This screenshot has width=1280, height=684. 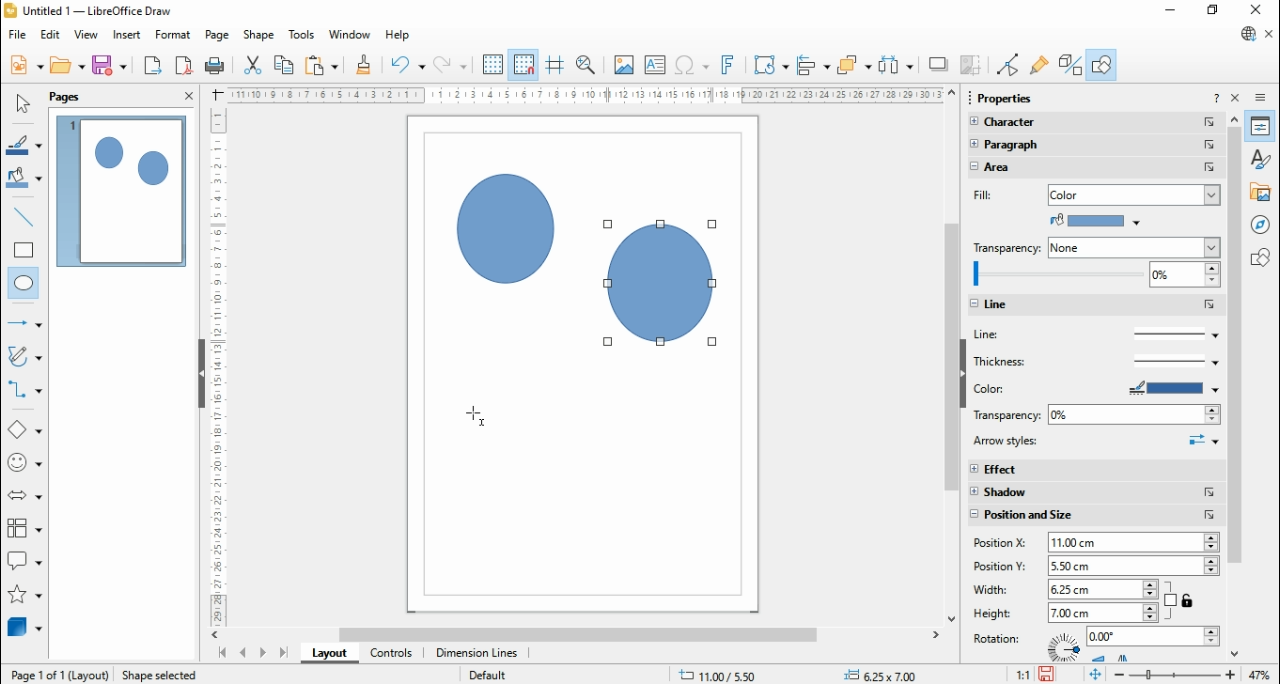 What do you see at coordinates (1133, 248) in the screenshot?
I see `none` at bounding box center [1133, 248].